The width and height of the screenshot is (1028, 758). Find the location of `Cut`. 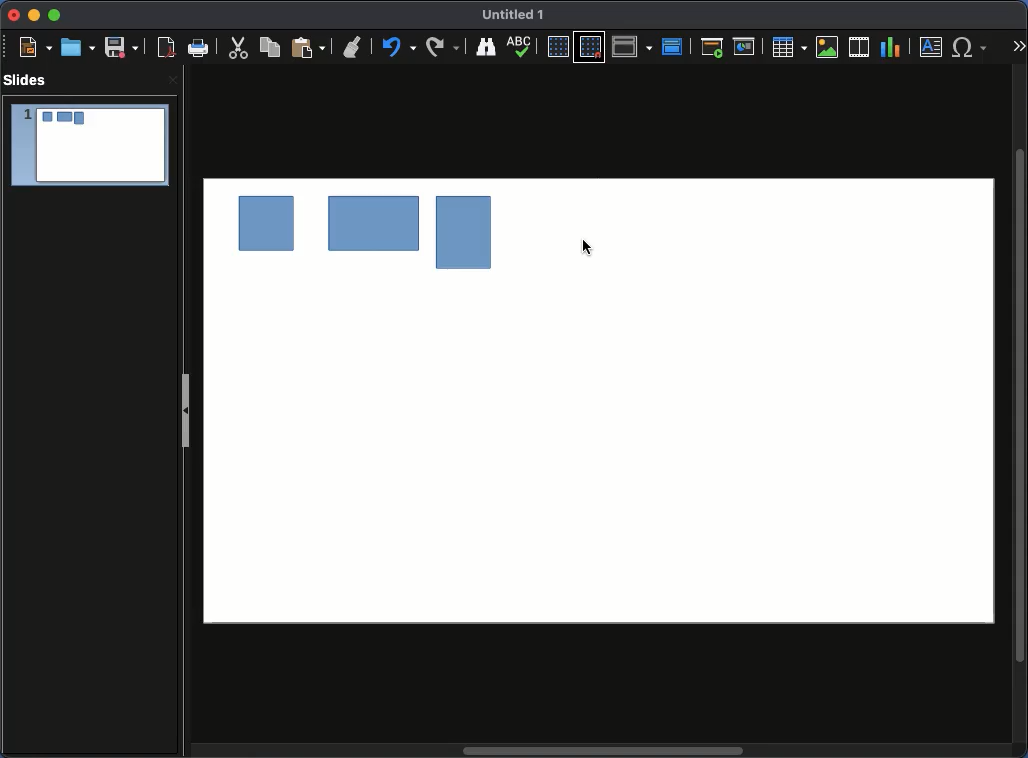

Cut is located at coordinates (239, 49).